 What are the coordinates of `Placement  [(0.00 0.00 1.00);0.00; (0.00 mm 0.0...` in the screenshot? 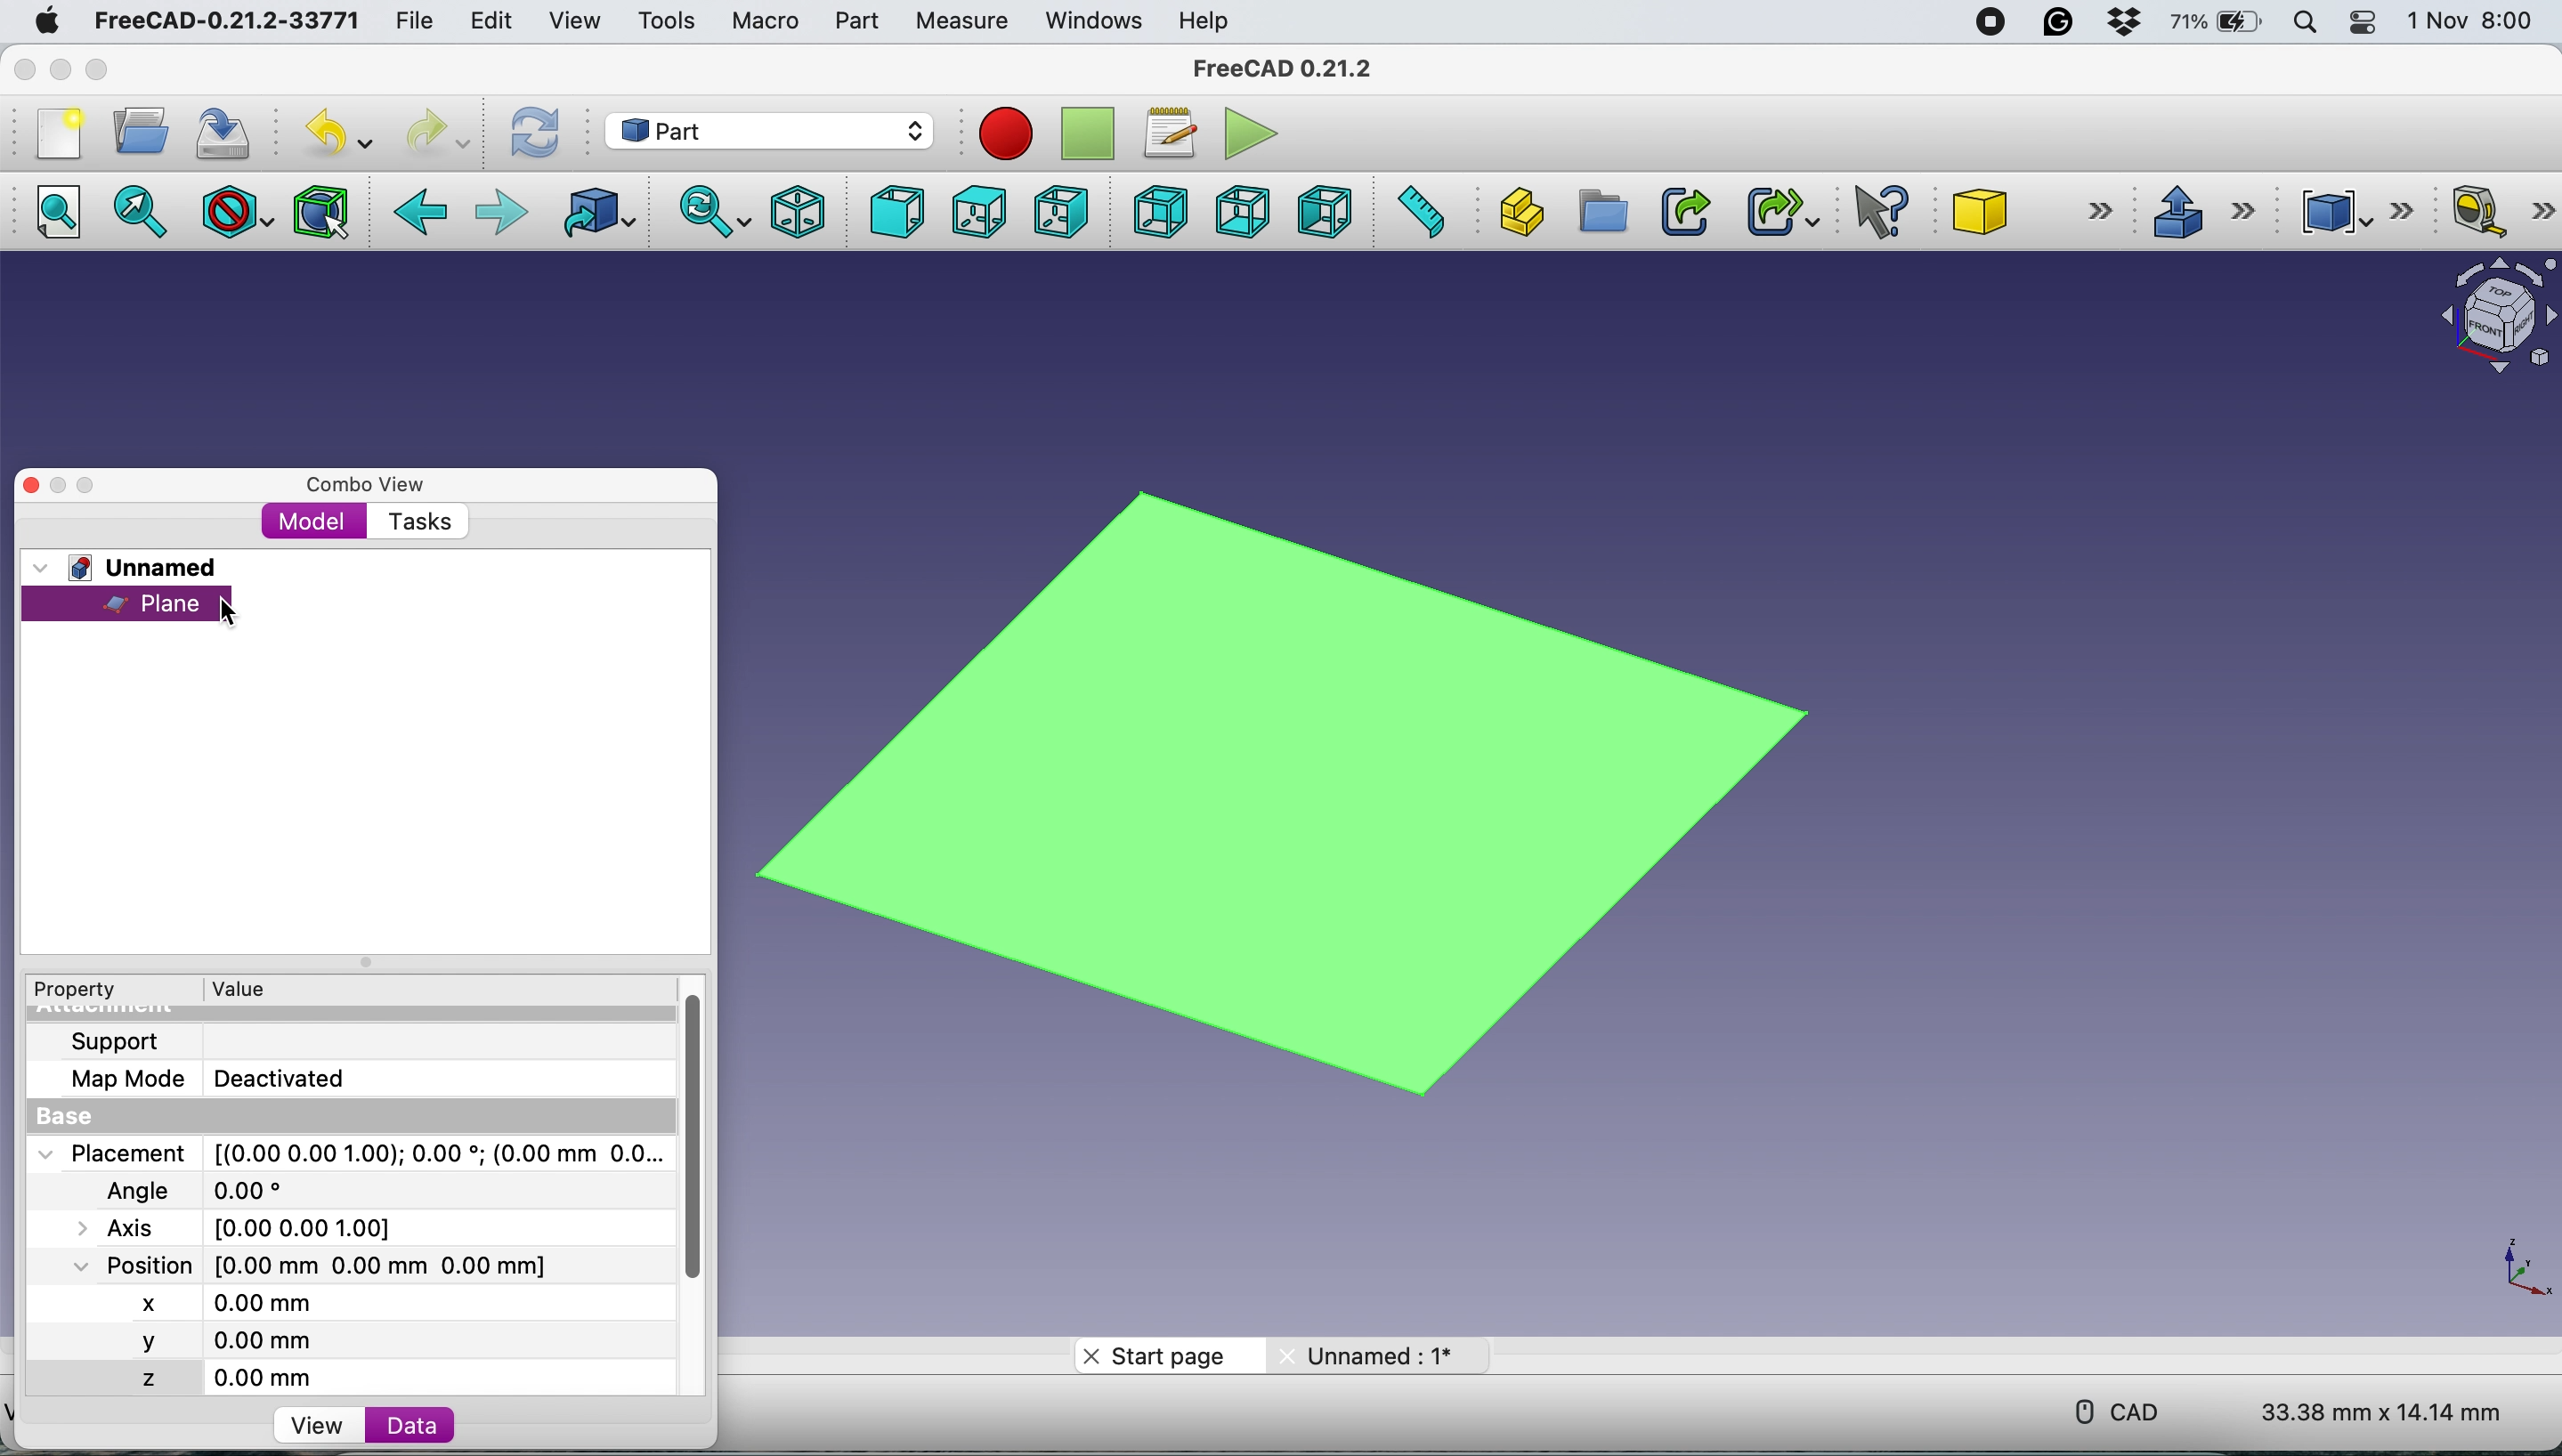 It's located at (353, 1150).